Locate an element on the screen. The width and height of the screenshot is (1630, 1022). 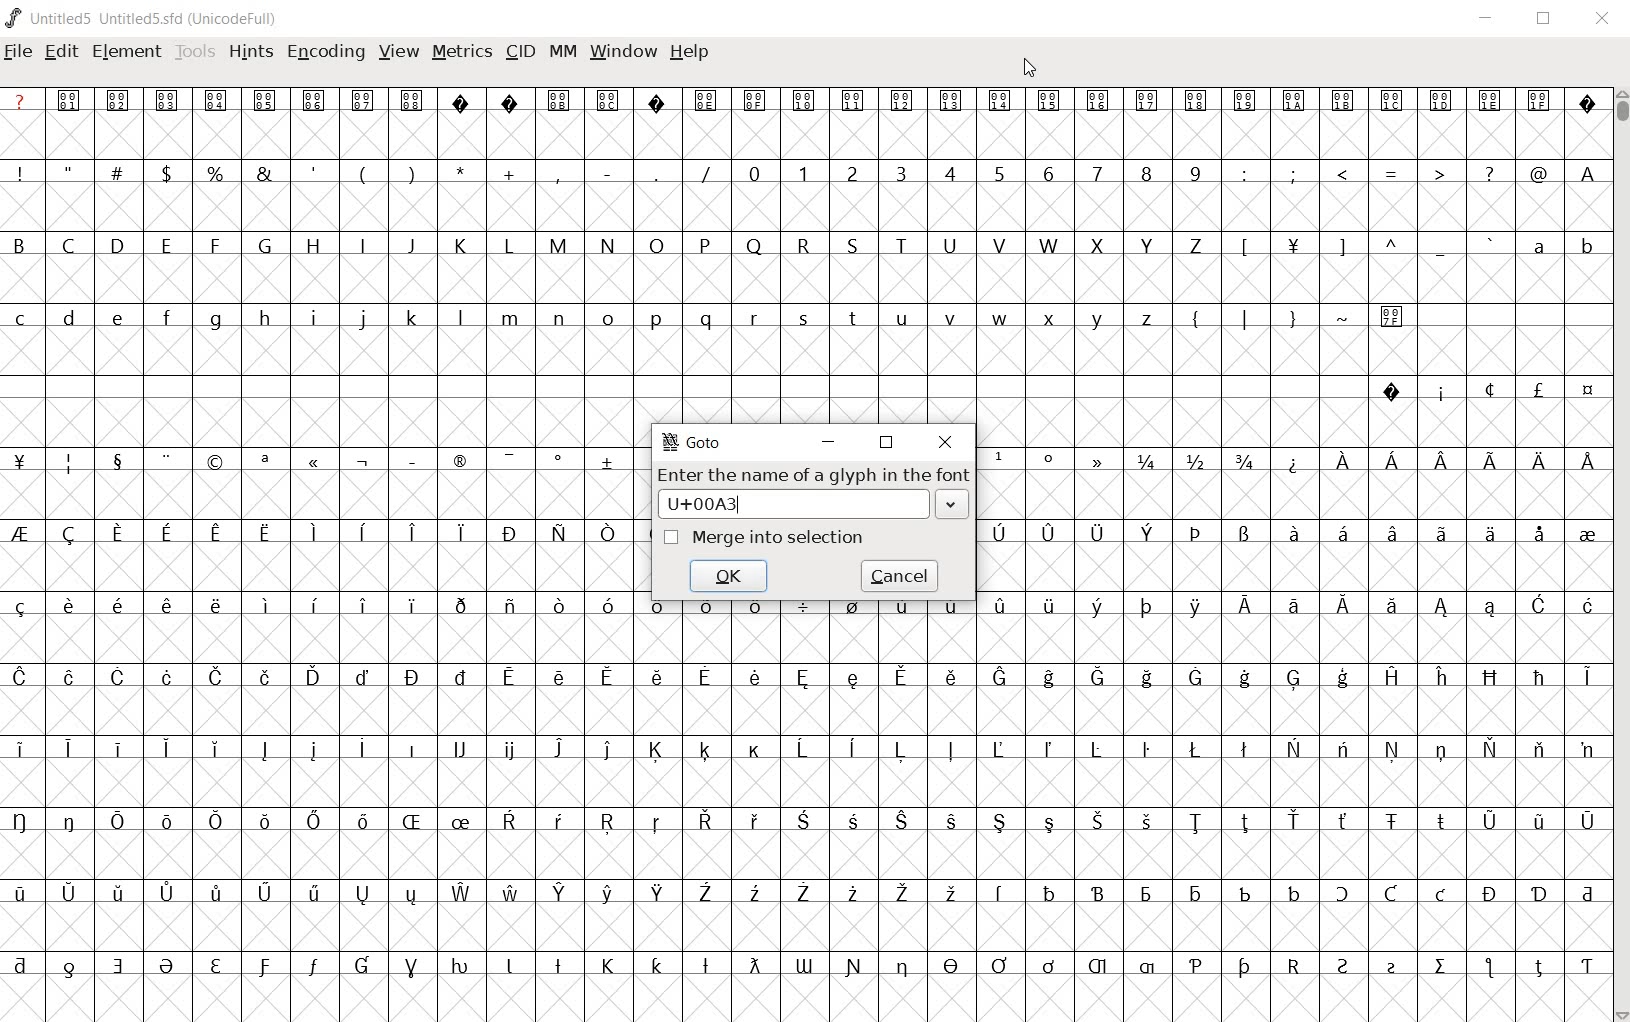
Symbol is located at coordinates (460, 750).